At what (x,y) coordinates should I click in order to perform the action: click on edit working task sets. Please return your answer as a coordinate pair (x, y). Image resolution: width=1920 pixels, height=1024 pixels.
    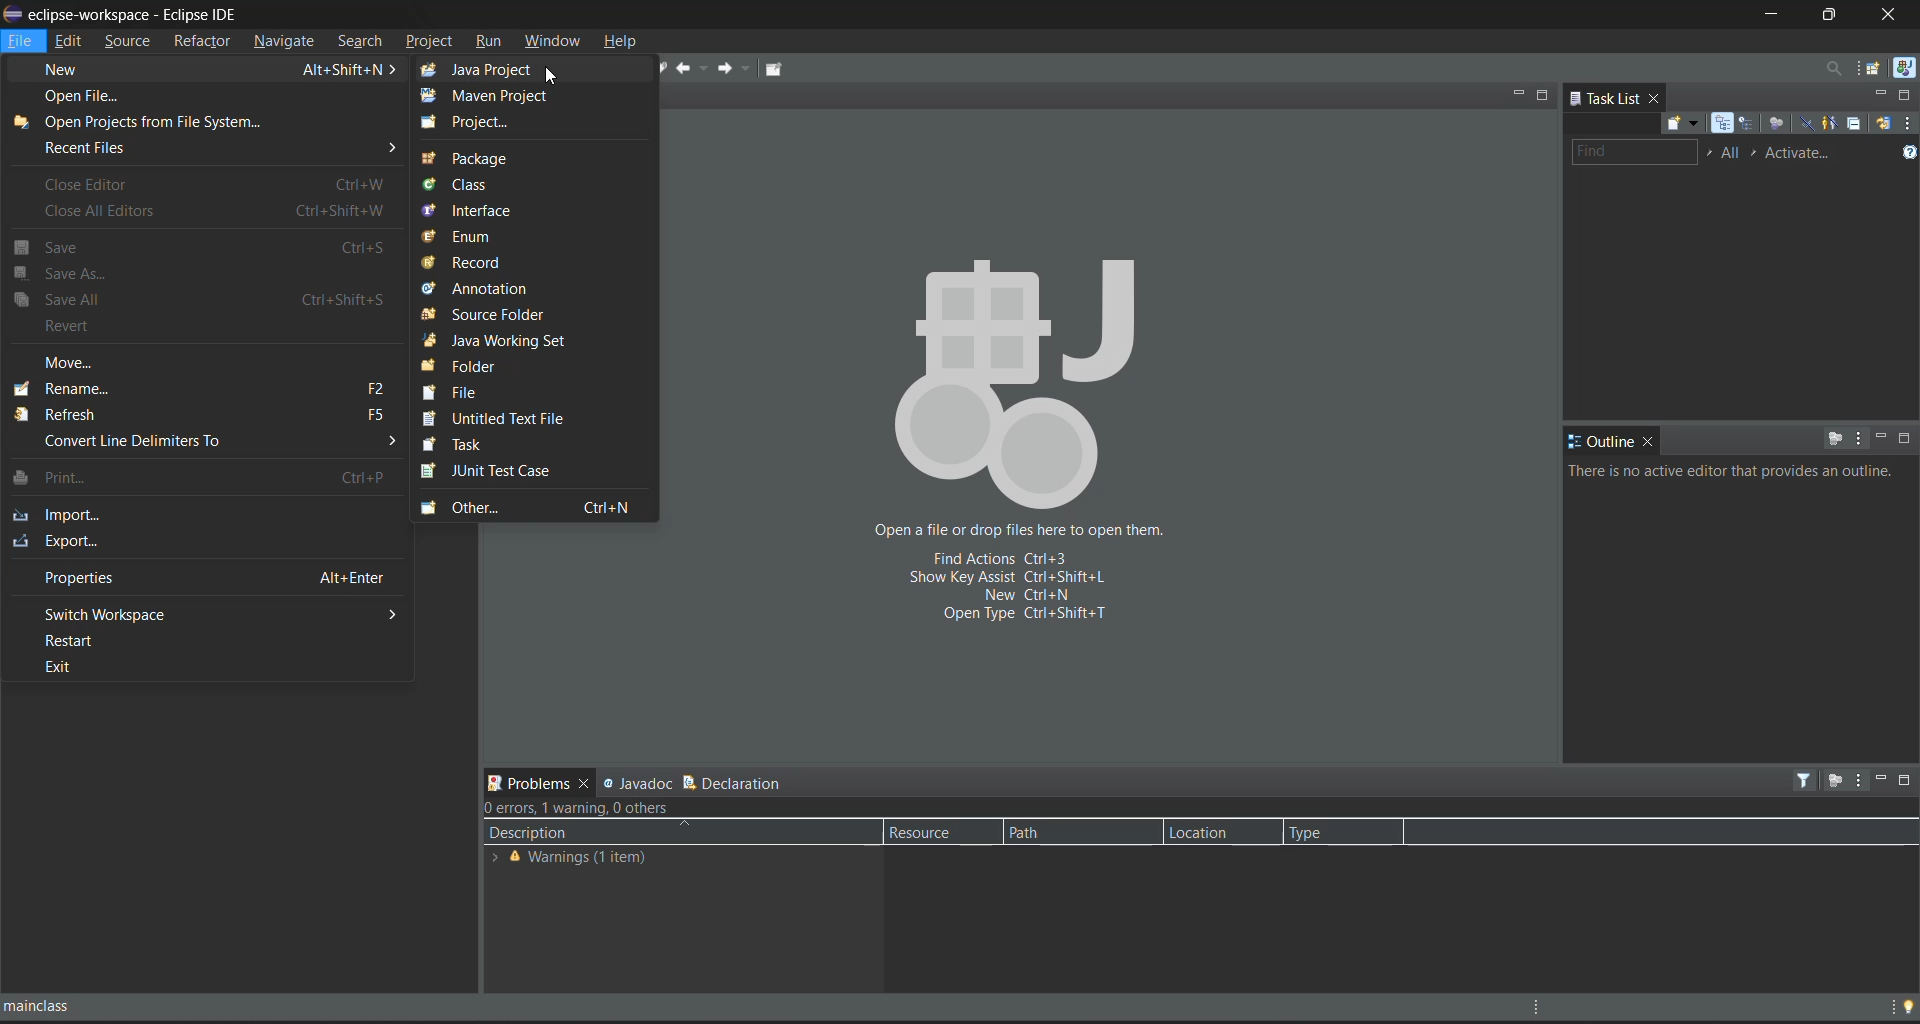
    Looking at the image, I should click on (1733, 154).